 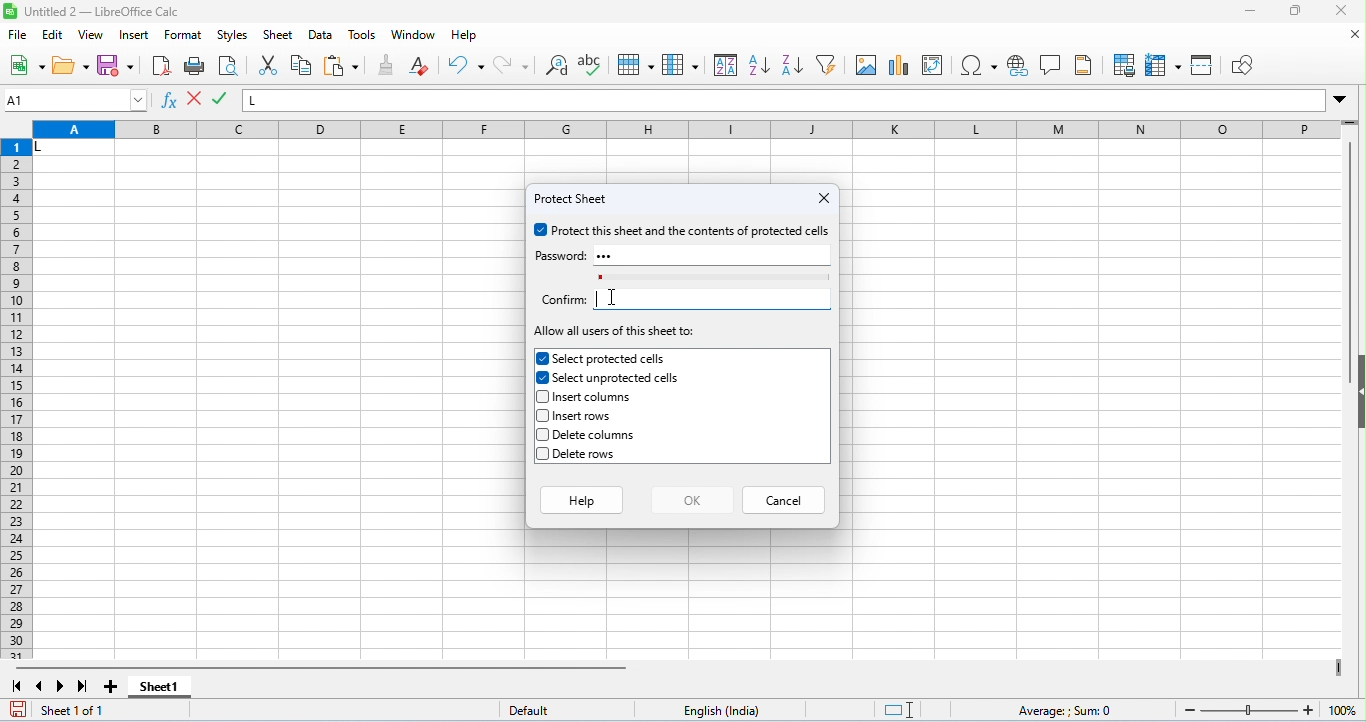 I want to click on copy, so click(x=301, y=65).